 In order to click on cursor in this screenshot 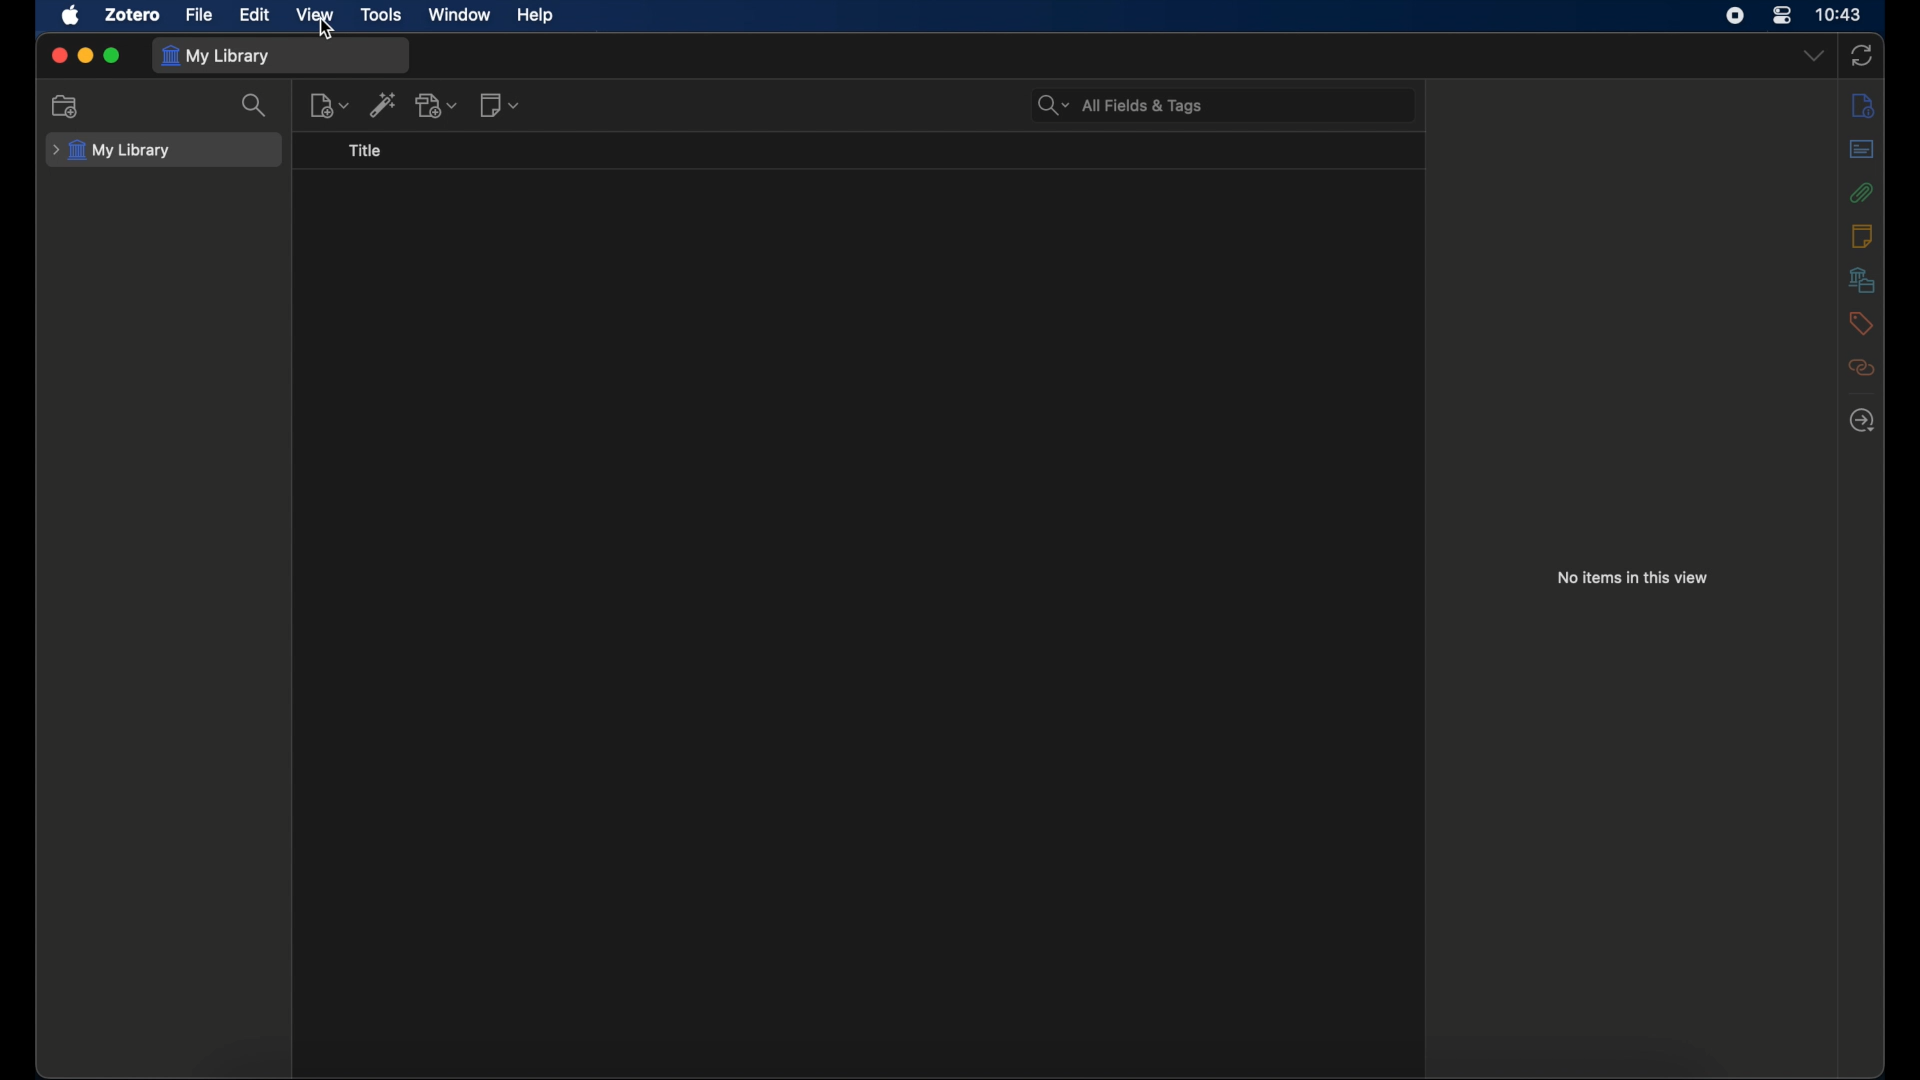, I will do `click(326, 33)`.